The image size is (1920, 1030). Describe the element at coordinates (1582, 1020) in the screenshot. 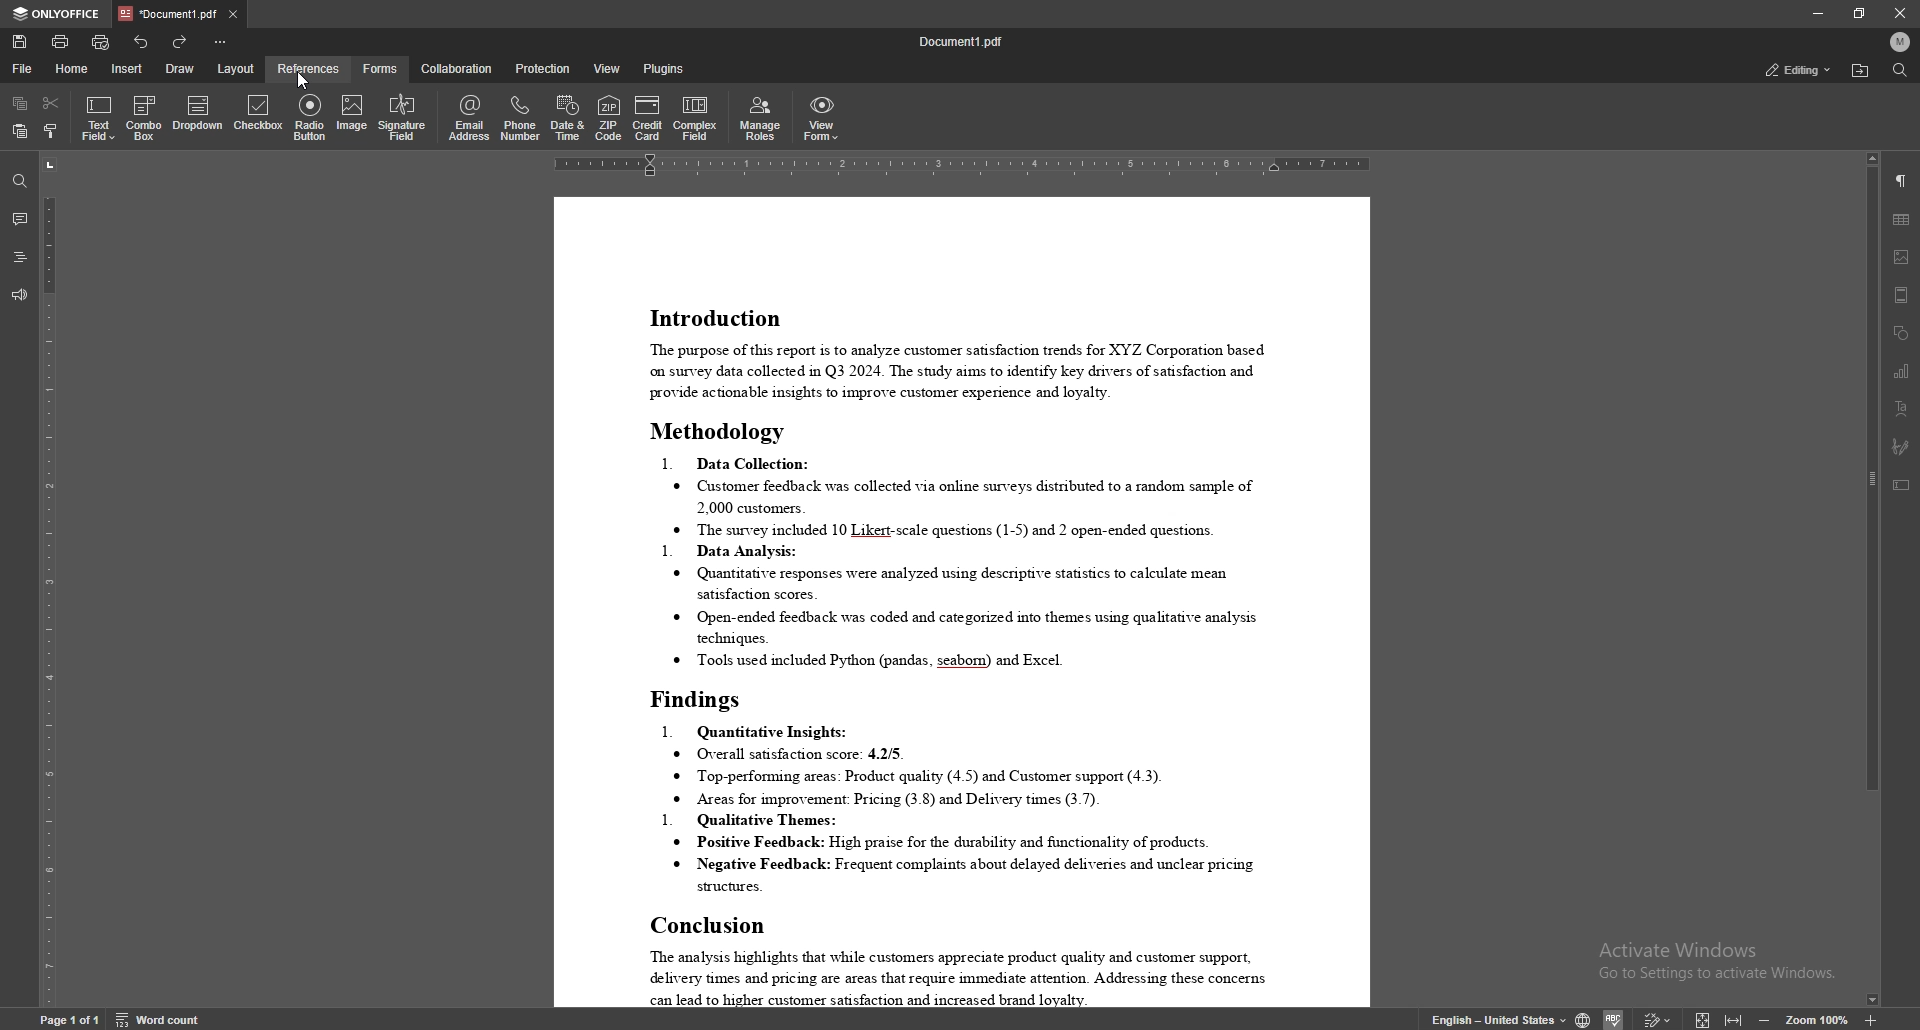

I see `change doc language` at that location.